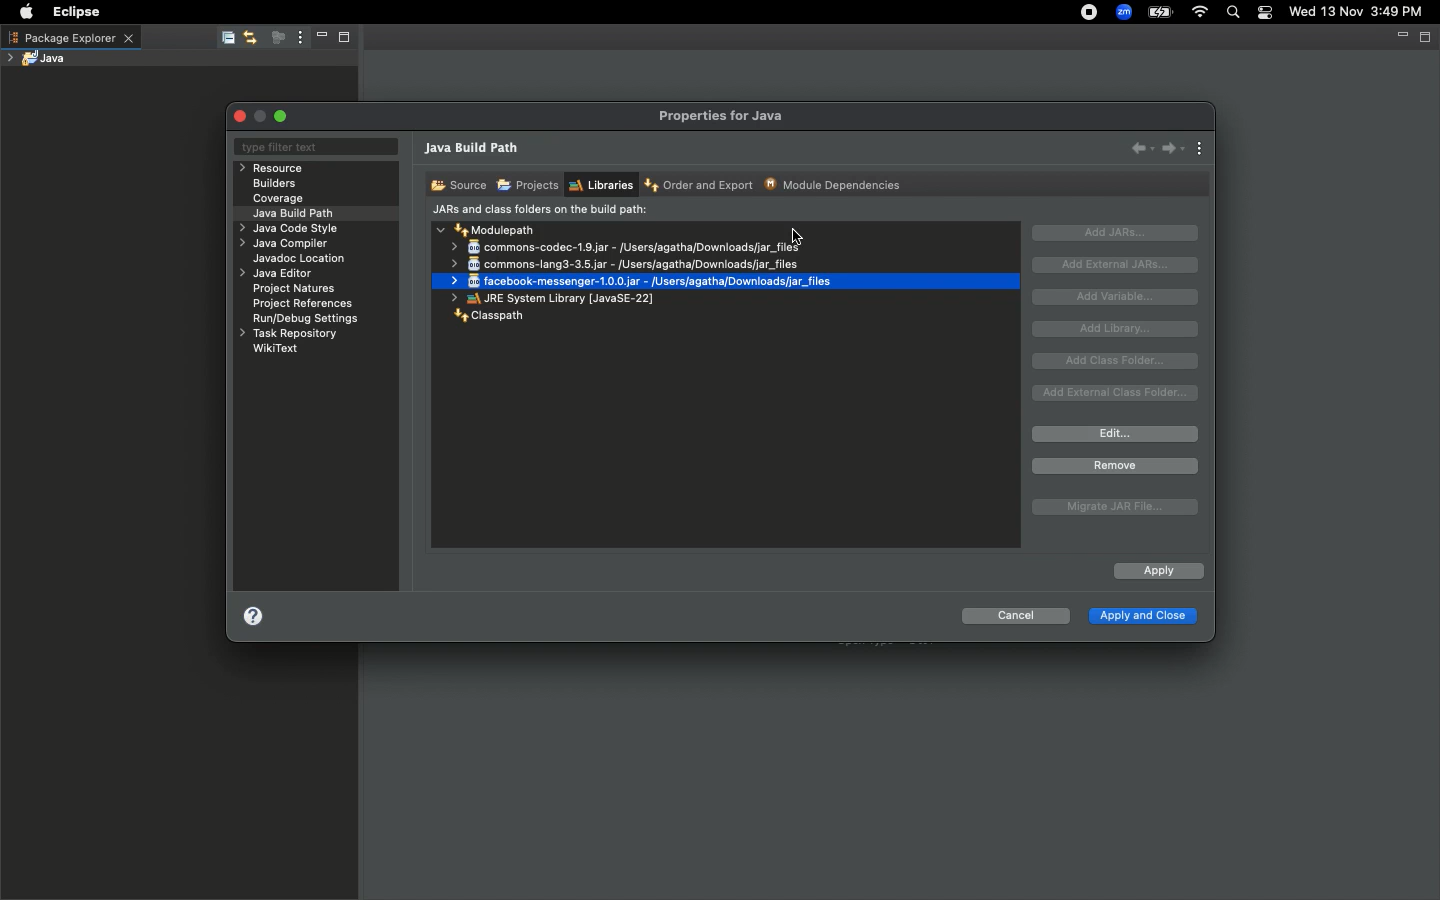 The width and height of the screenshot is (1440, 900). What do you see at coordinates (488, 229) in the screenshot?
I see `Modulepath` at bounding box center [488, 229].